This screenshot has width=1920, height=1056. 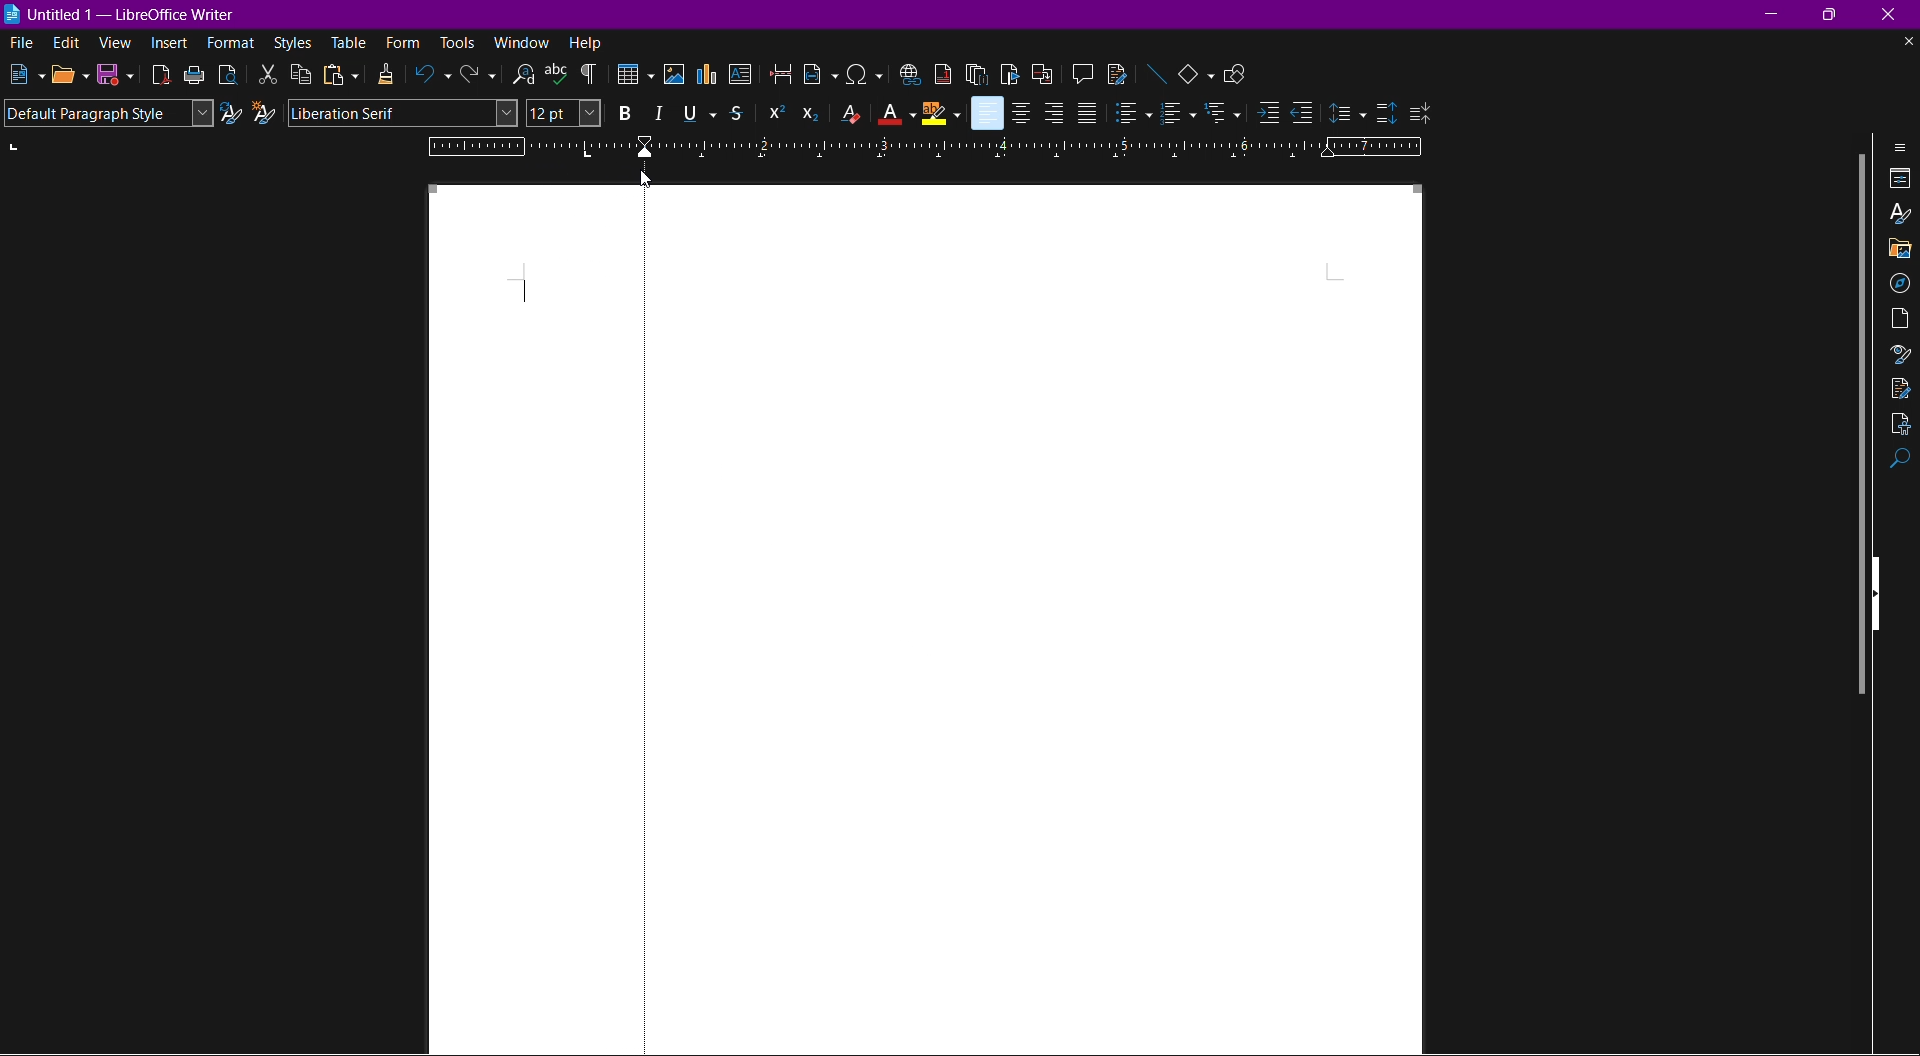 What do you see at coordinates (1305, 114) in the screenshot?
I see `Decrease indent` at bounding box center [1305, 114].